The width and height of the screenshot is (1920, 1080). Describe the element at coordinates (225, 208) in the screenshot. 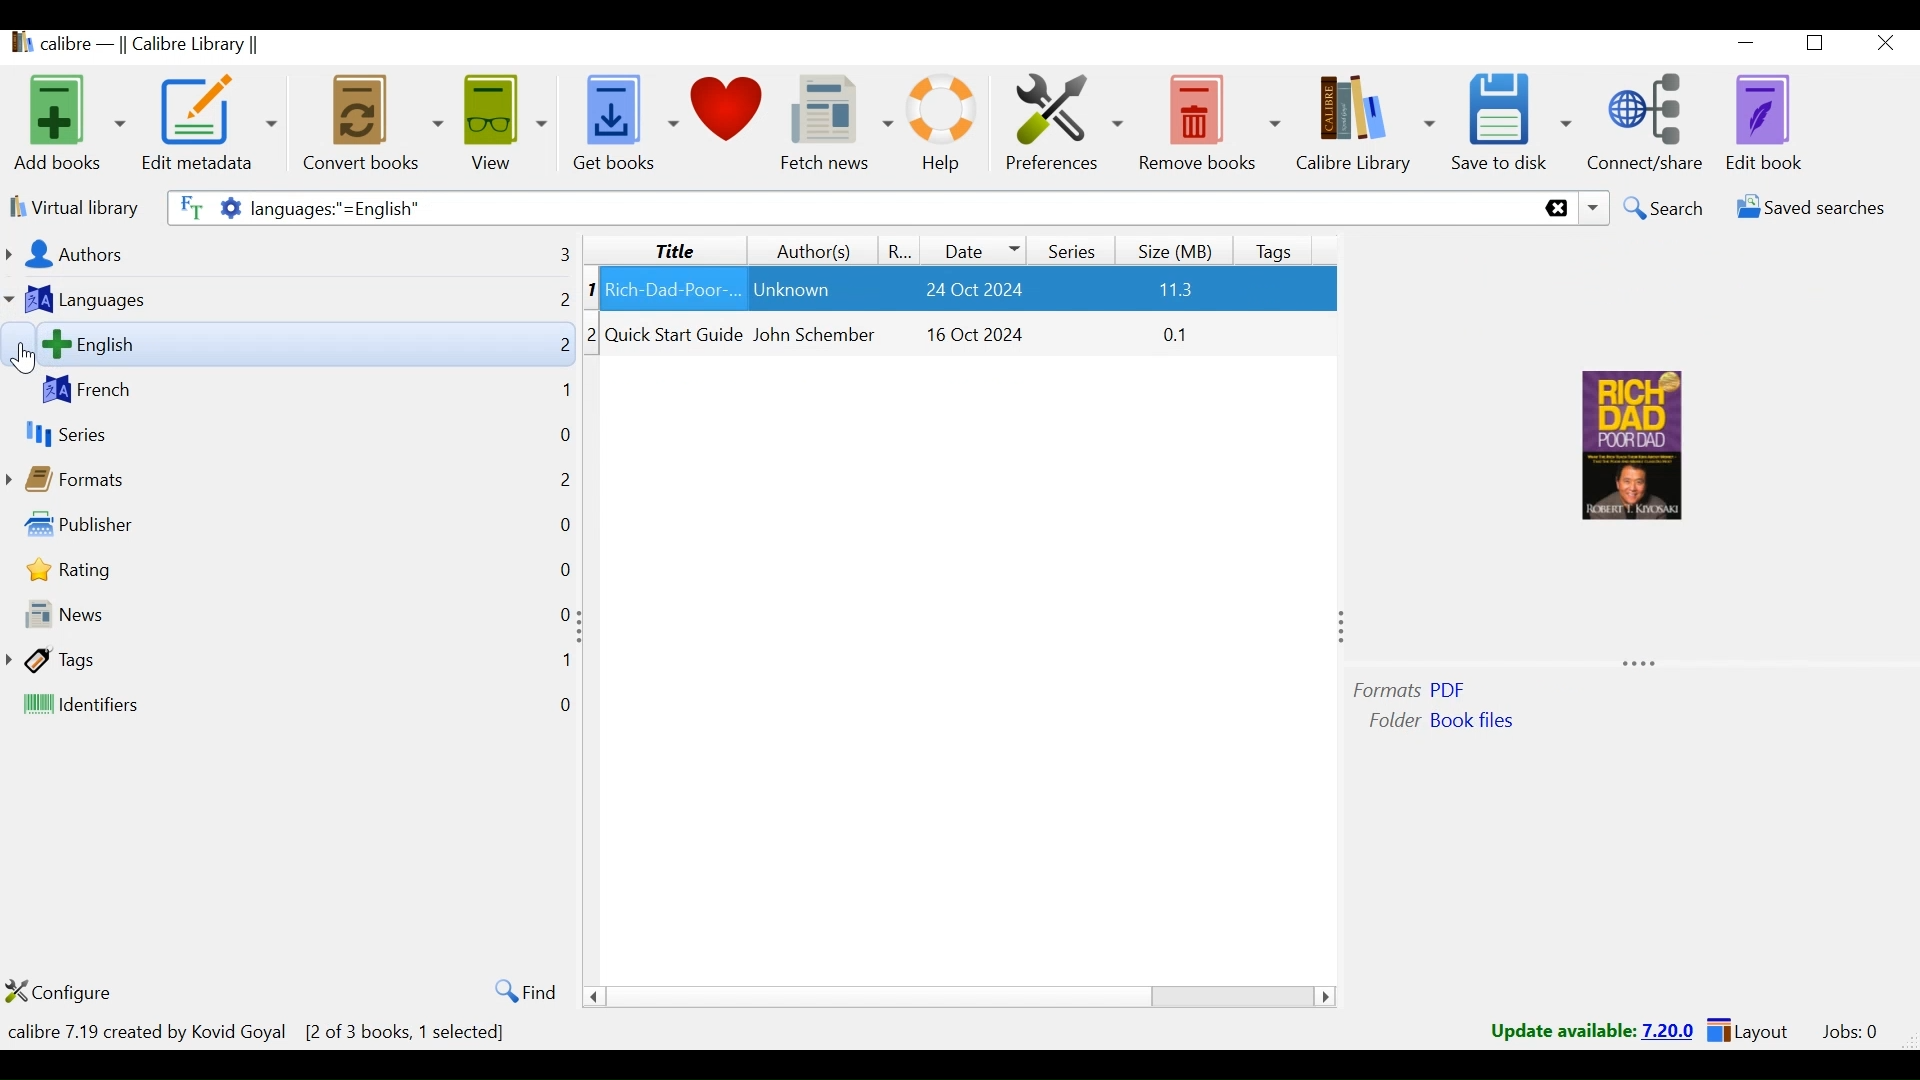

I see `Advanced Search` at that location.